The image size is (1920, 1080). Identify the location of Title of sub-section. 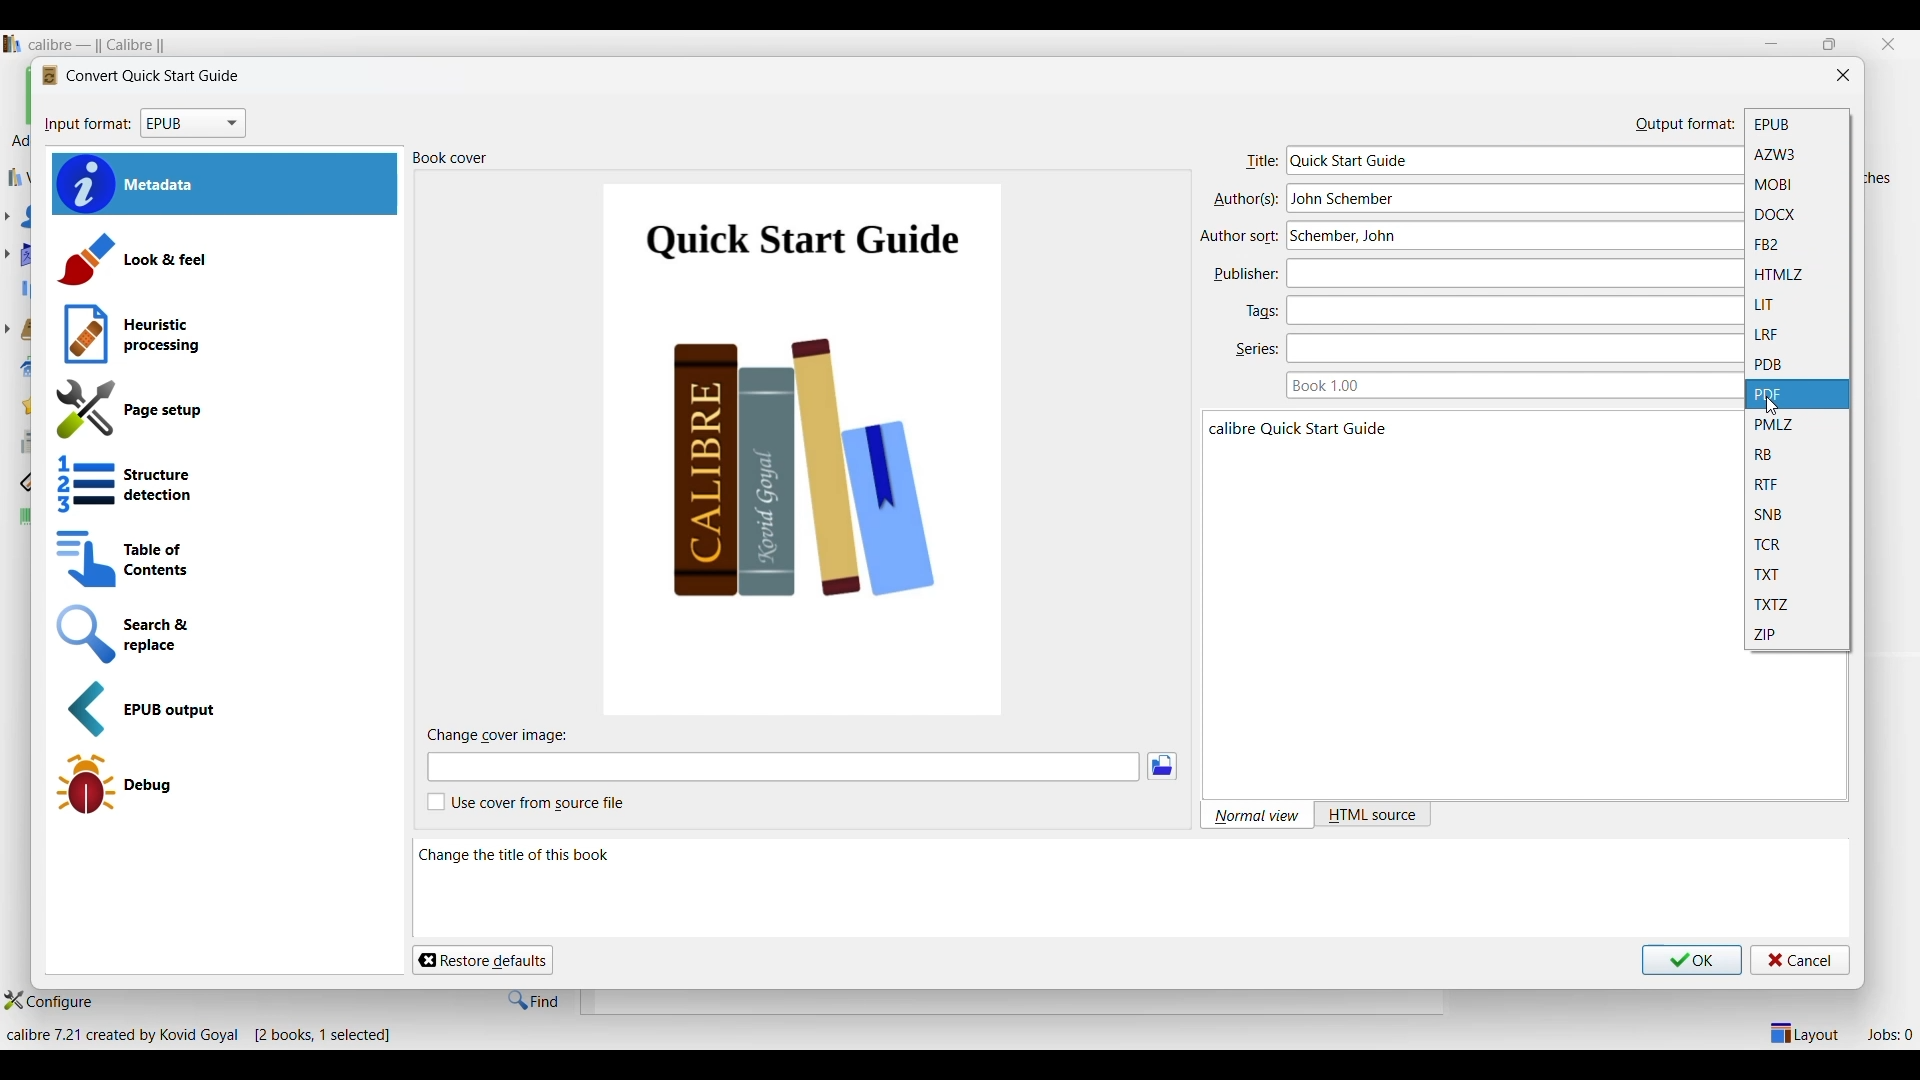
(500, 735).